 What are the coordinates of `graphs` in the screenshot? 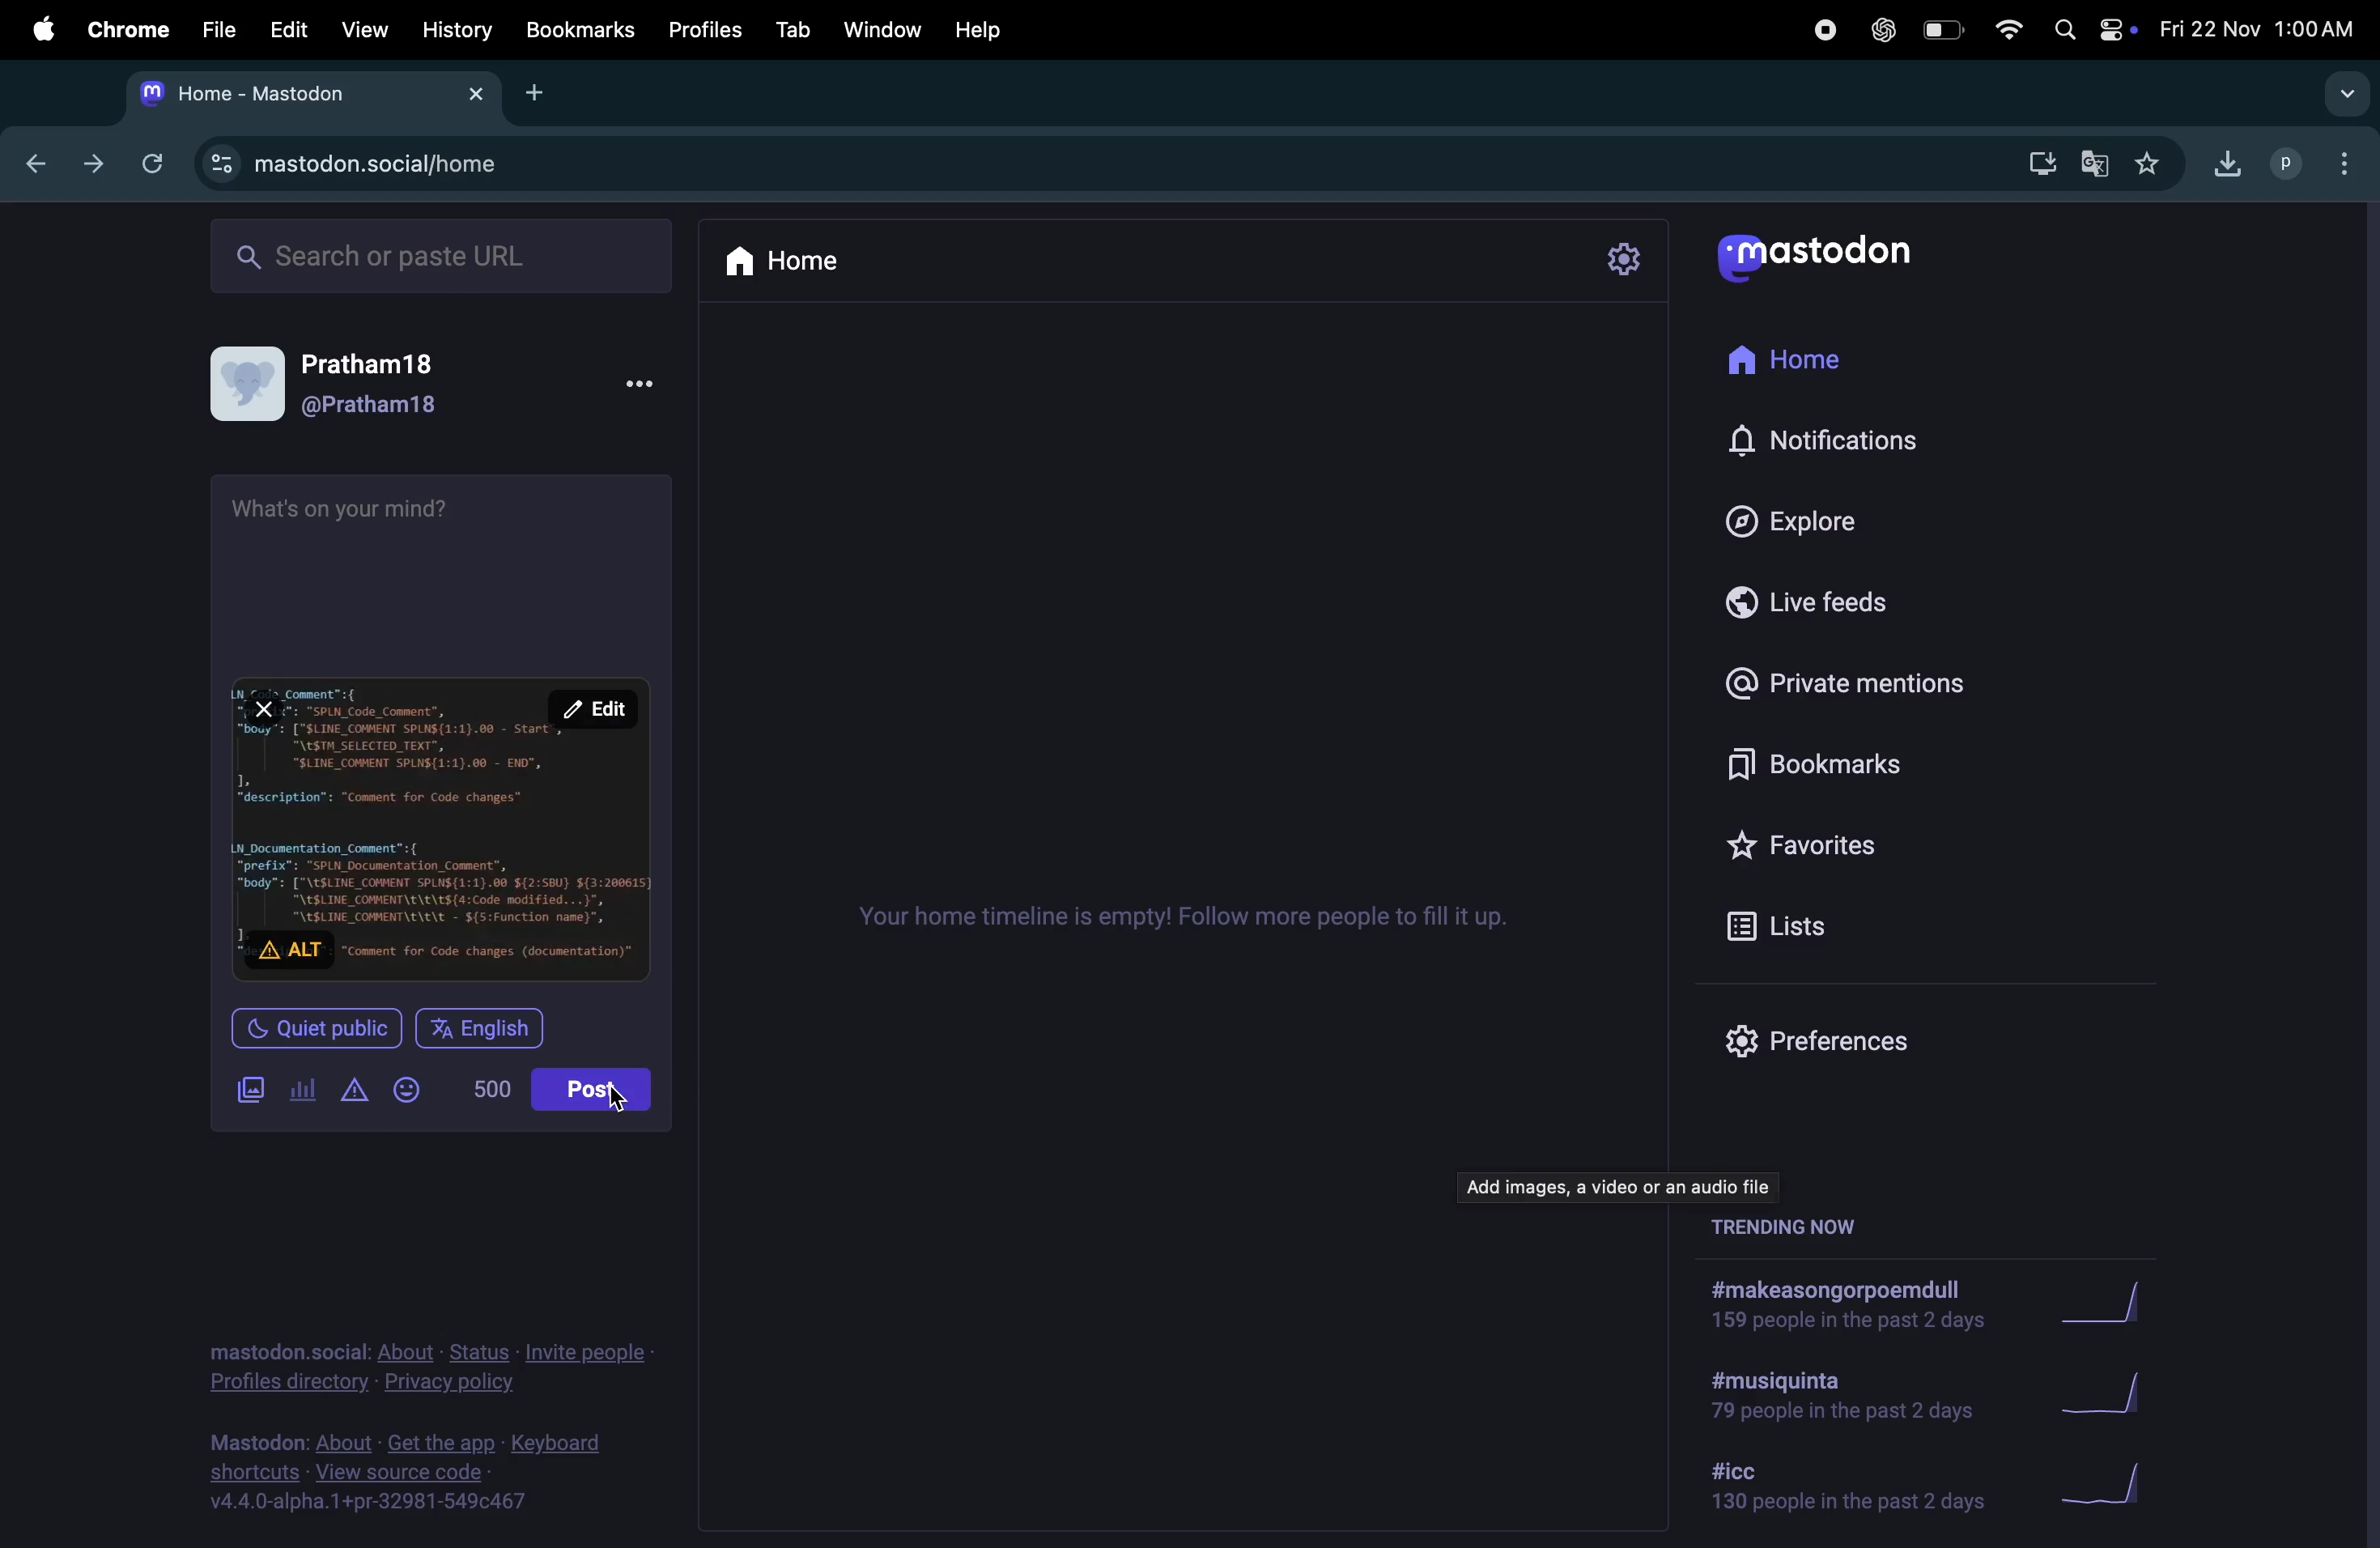 It's located at (2111, 1305).